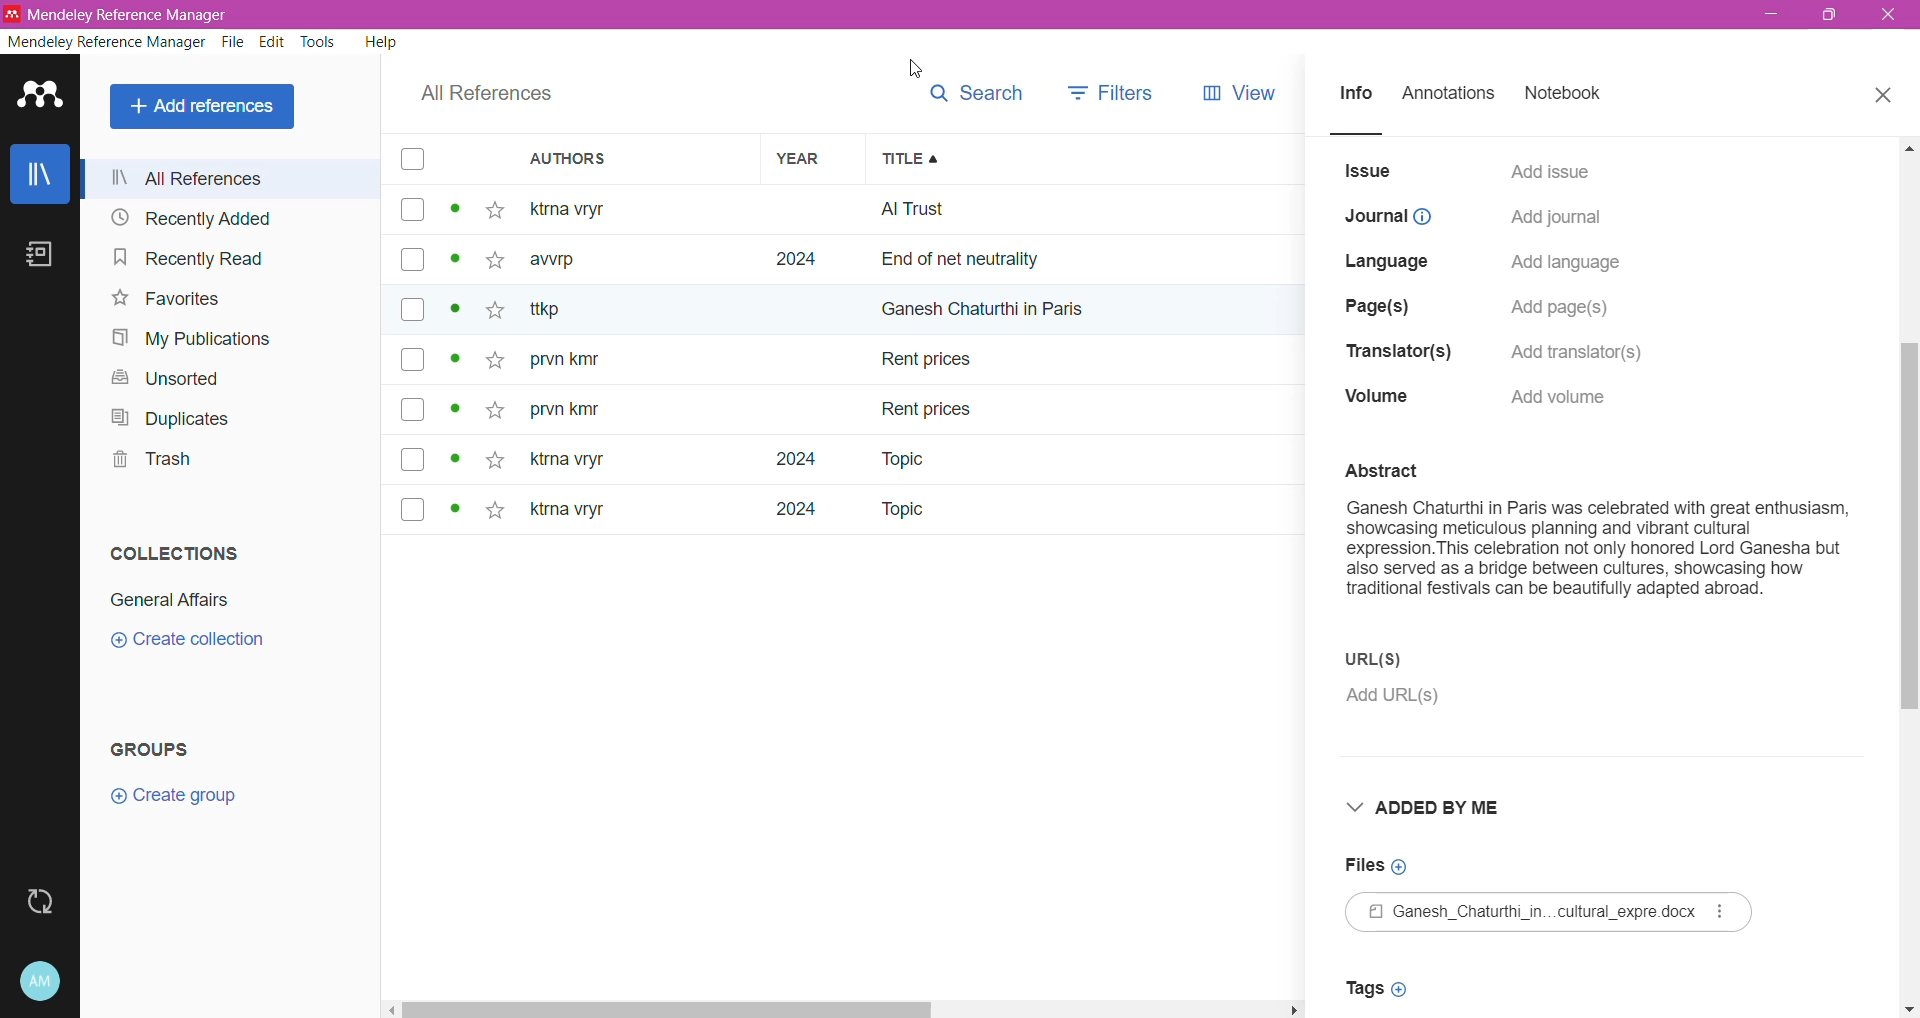 Image resolution: width=1920 pixels, height=1018 pixels. I want to click on Year, so click(809, 160).